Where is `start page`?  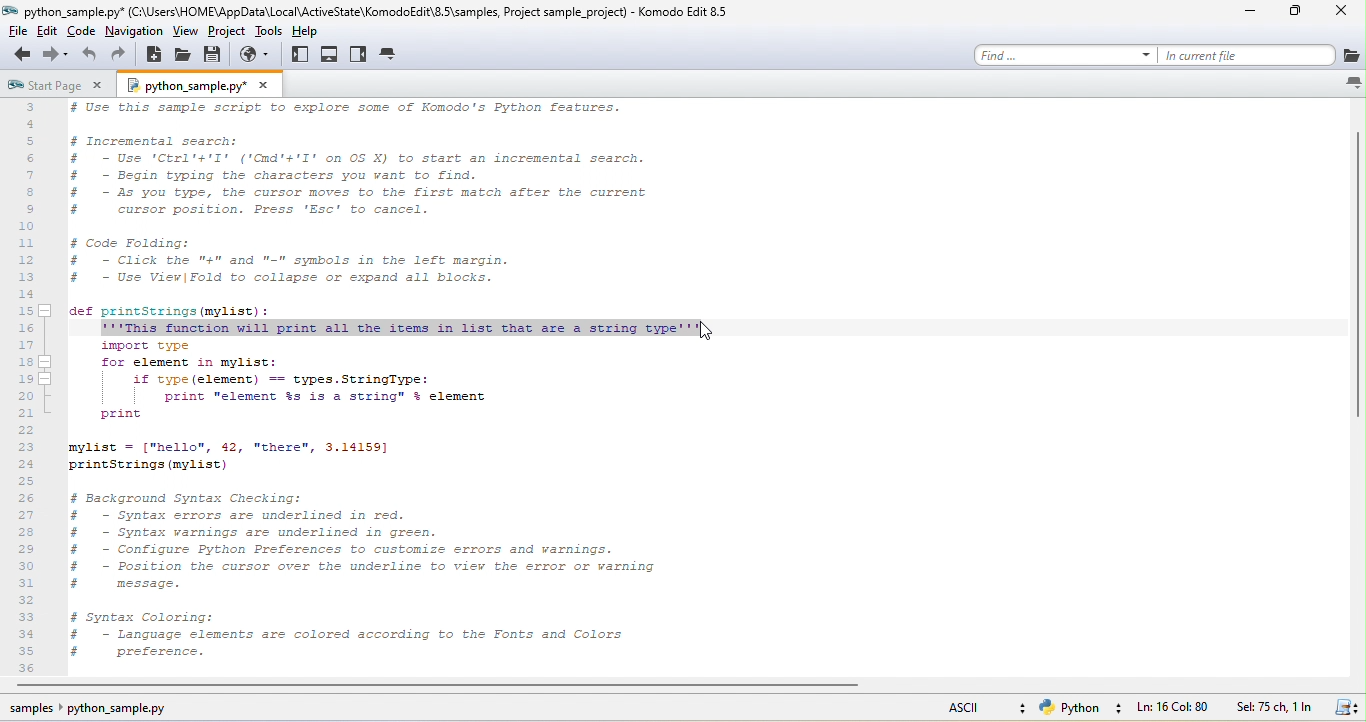
start page is located at coordinates (43, 87).